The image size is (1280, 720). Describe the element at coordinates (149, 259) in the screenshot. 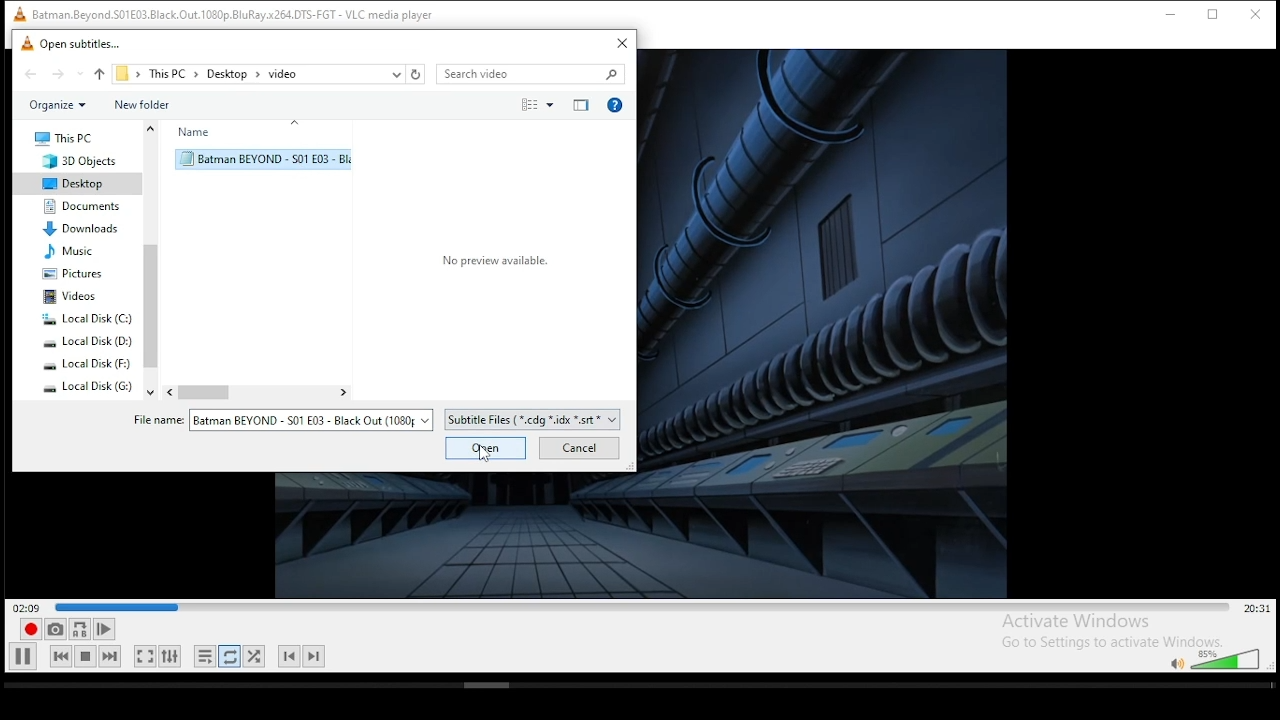

I see `scroll bar` at that location.